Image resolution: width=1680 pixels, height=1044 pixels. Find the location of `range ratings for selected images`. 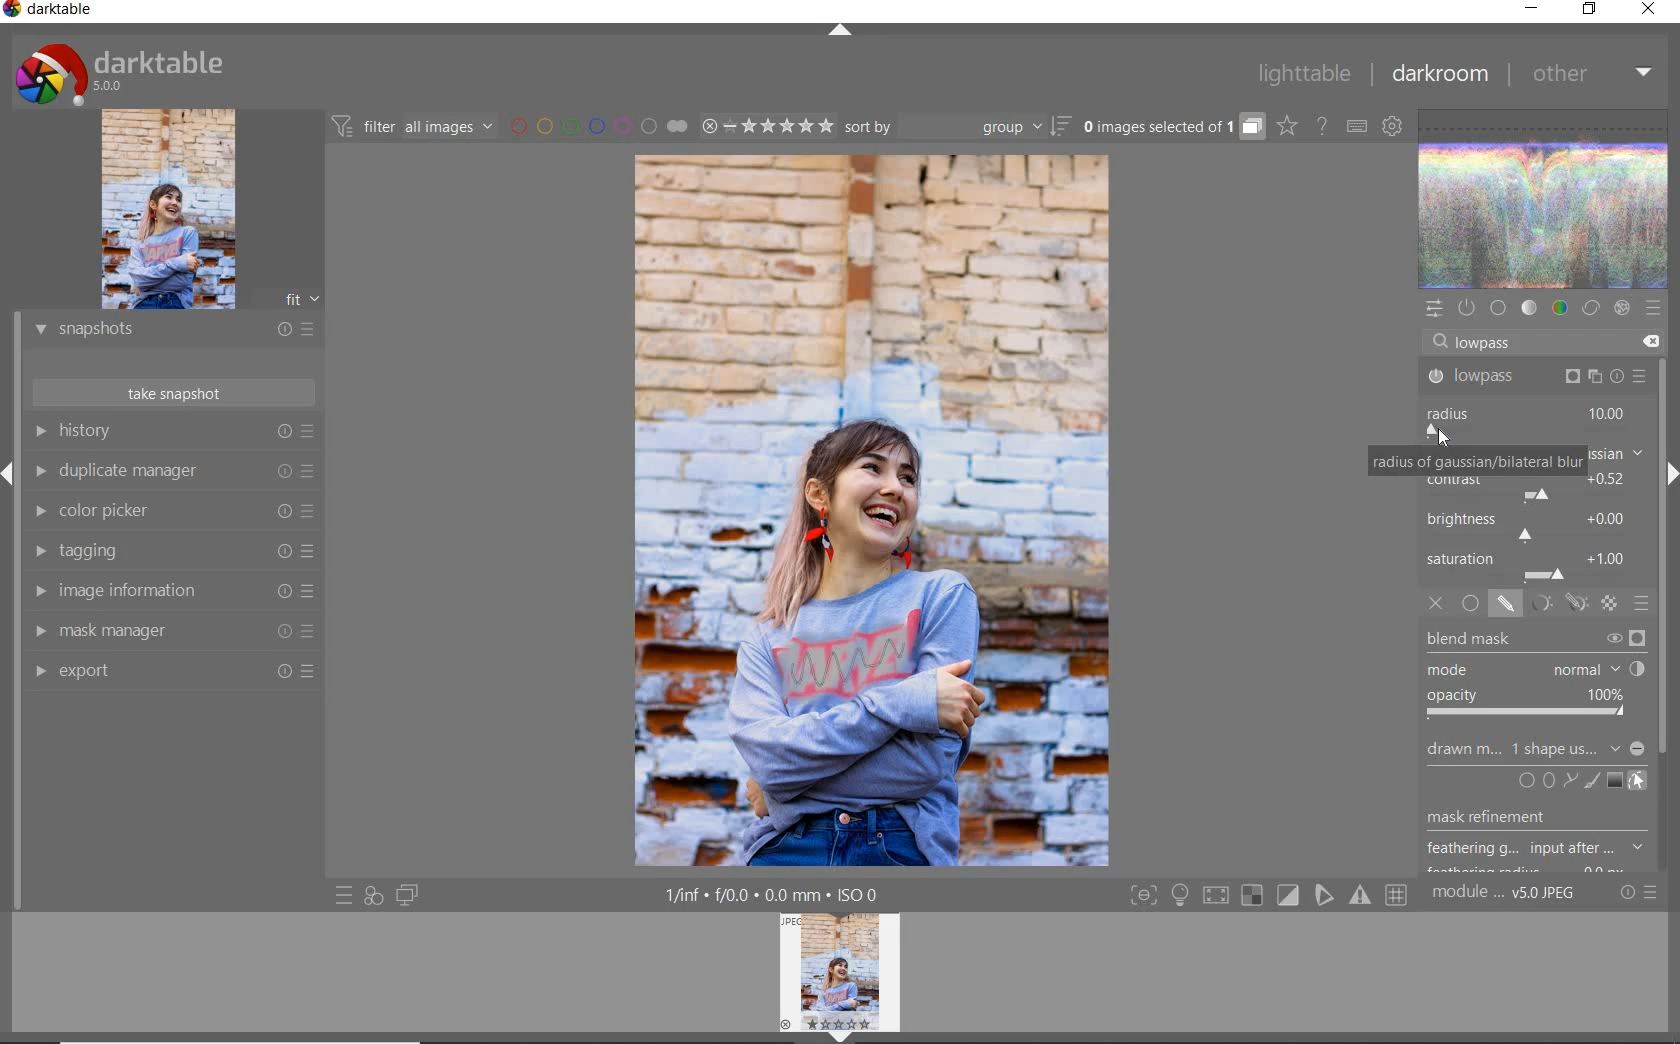

range ratings for selected images is located at coordinates (767, 125).